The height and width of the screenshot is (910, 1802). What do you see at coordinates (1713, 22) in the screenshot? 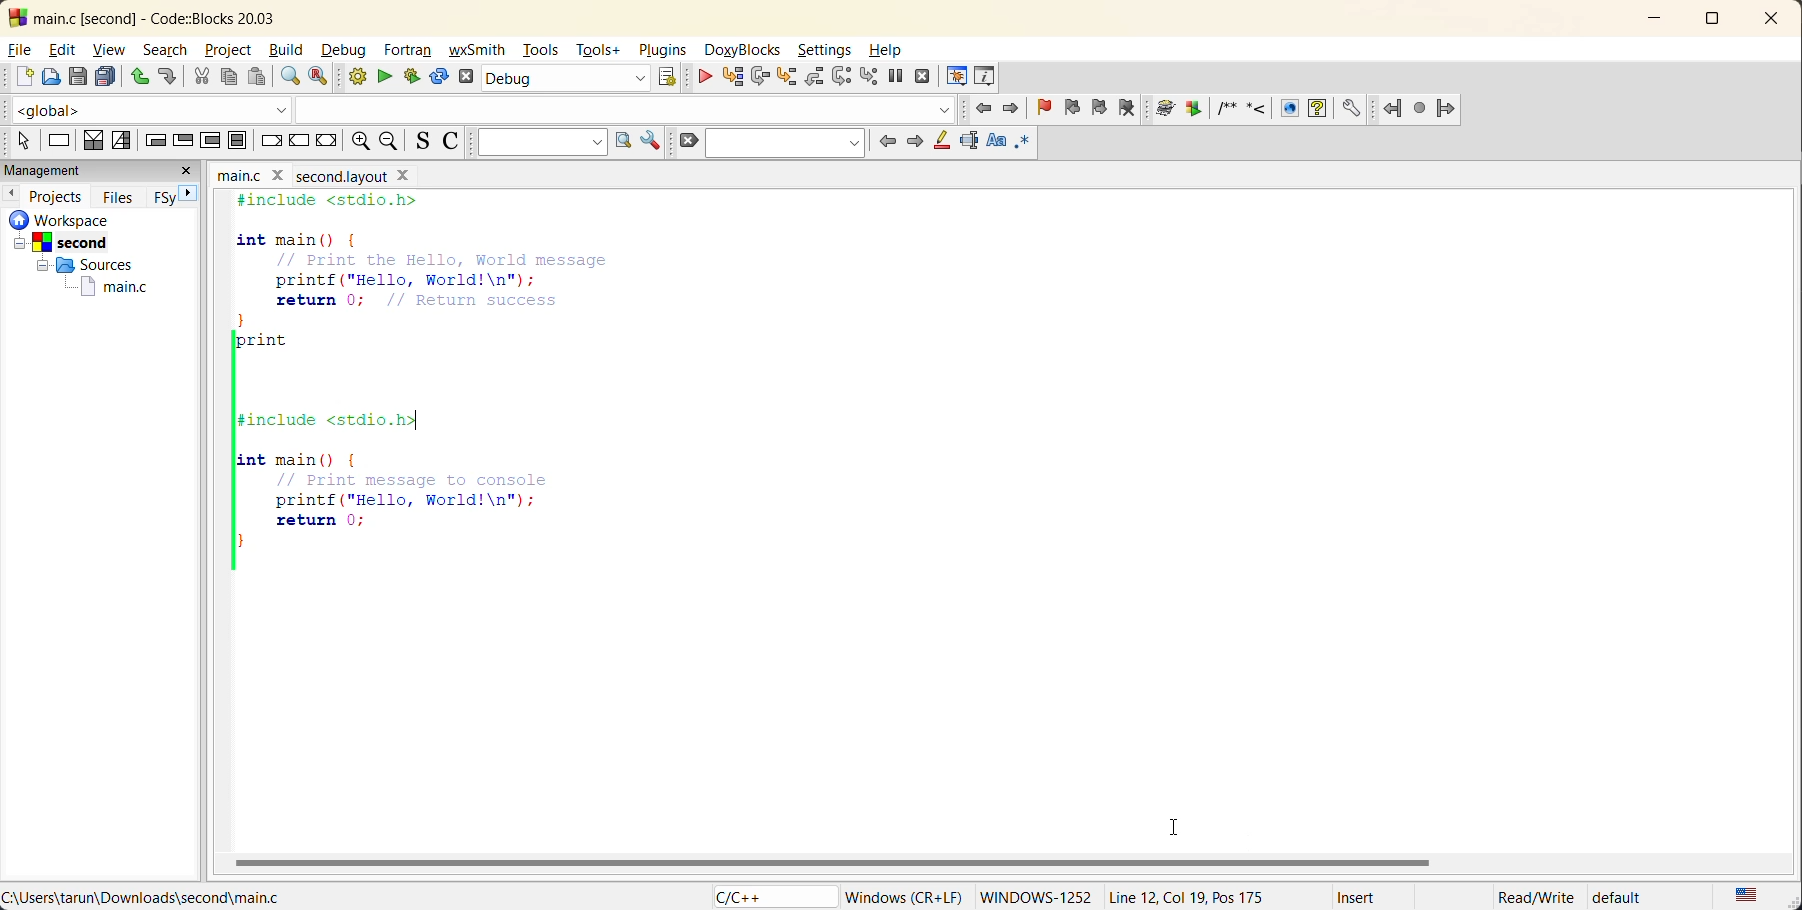
I see `maximize` at bounding box center [1713, 22].